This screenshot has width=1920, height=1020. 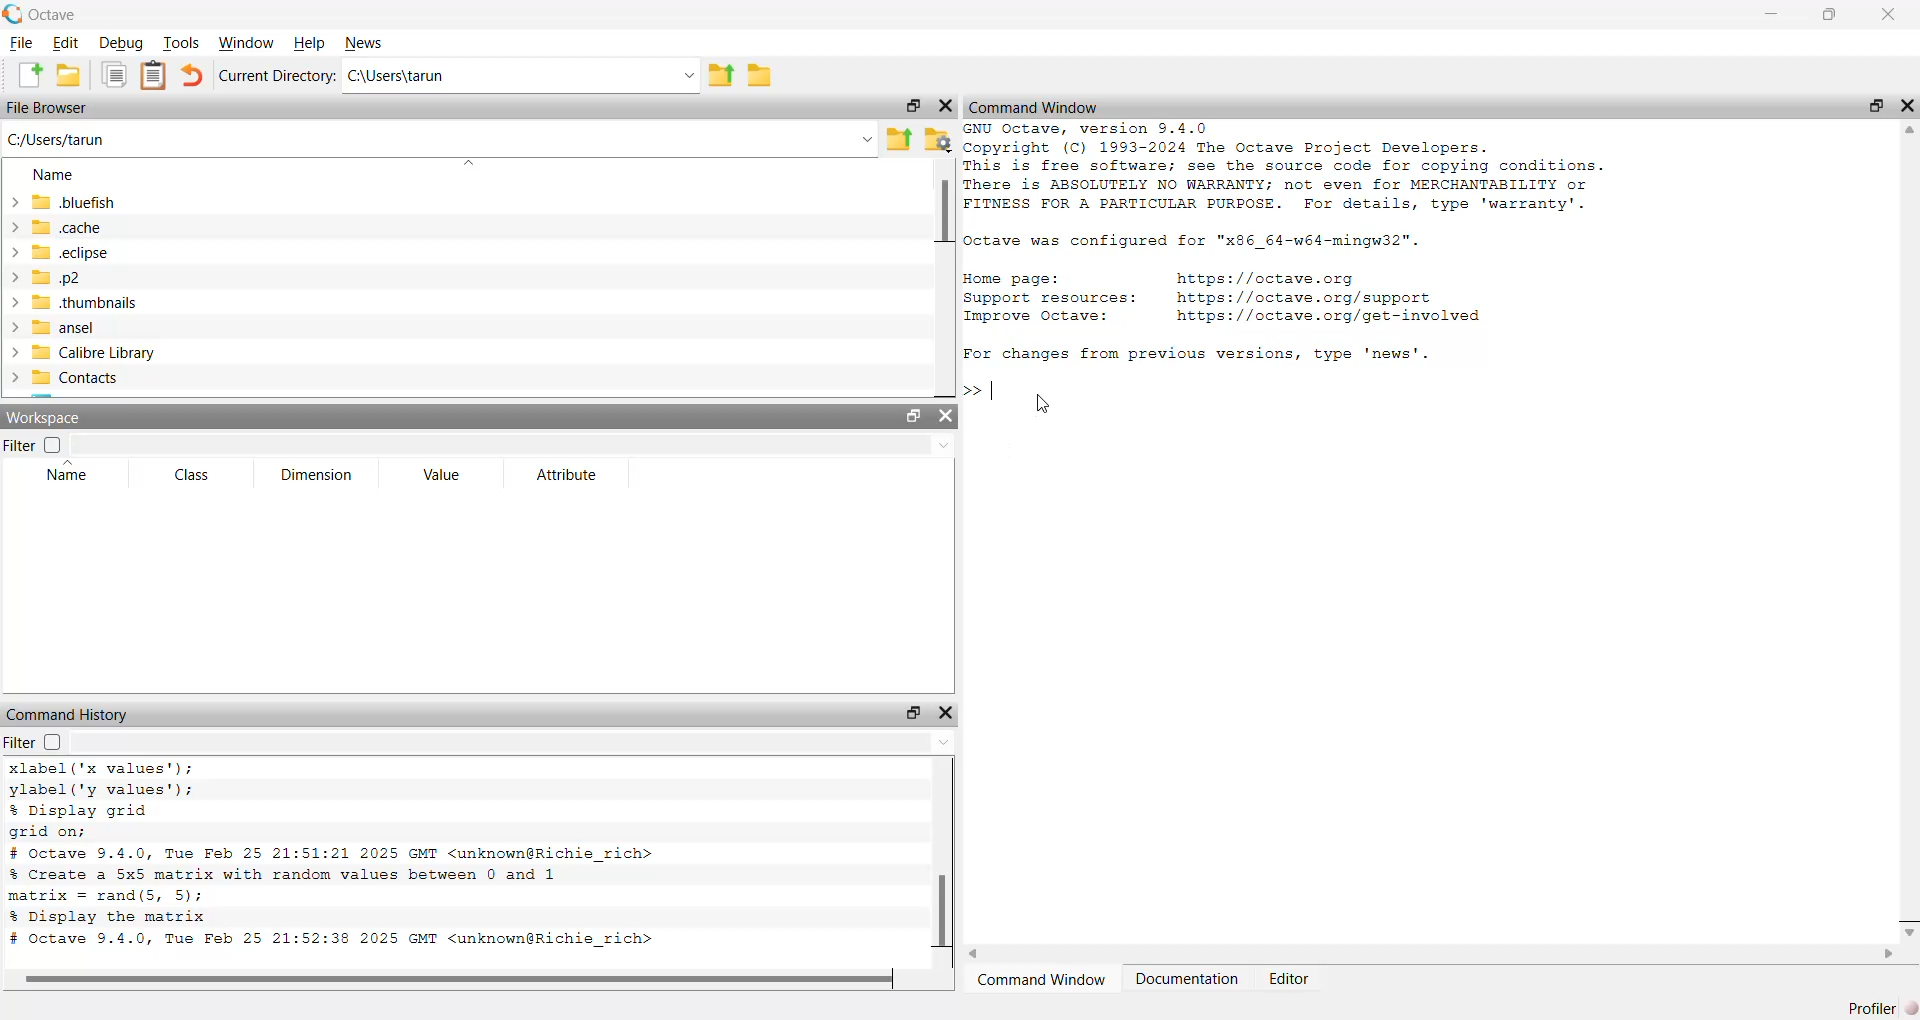 I want to click on scroll bar, so click(x=941, y=277).